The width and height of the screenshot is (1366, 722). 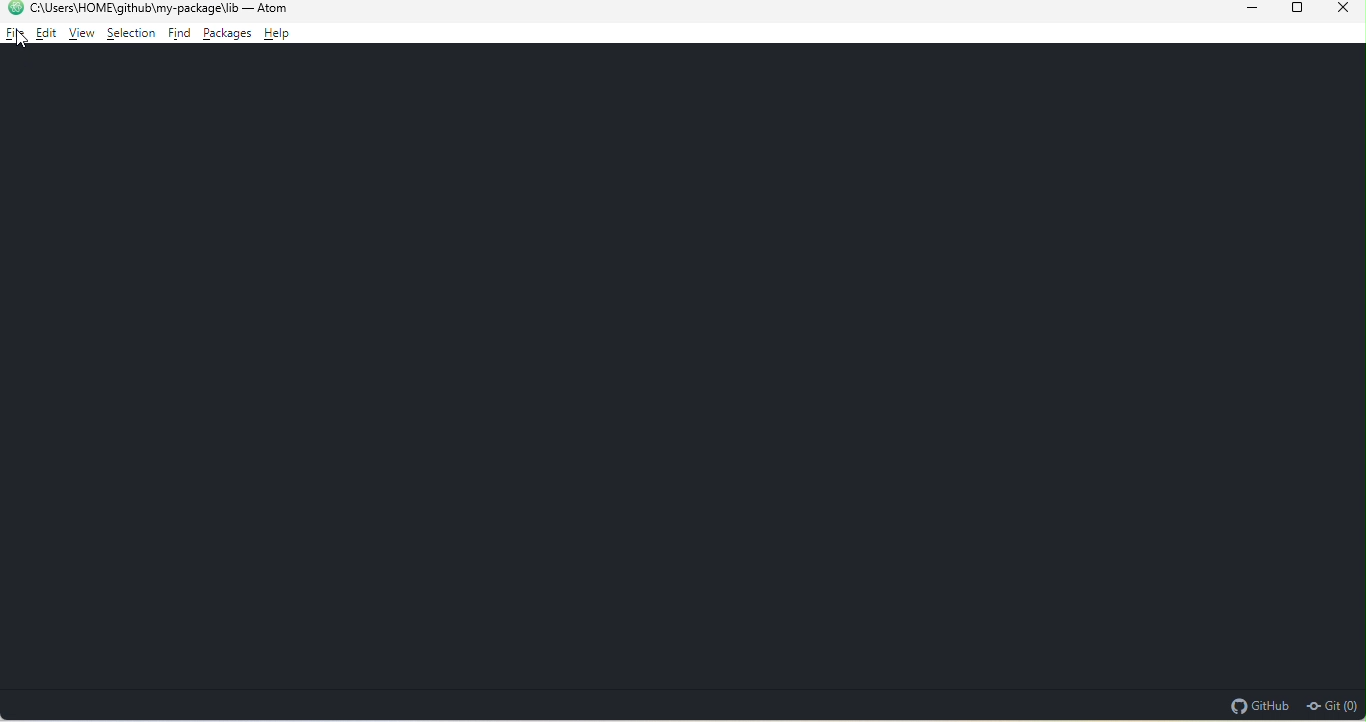 What do you see at coordinates (267, 8) in the screenshot?
I see `- Atom` at bounding box center [267, 8].